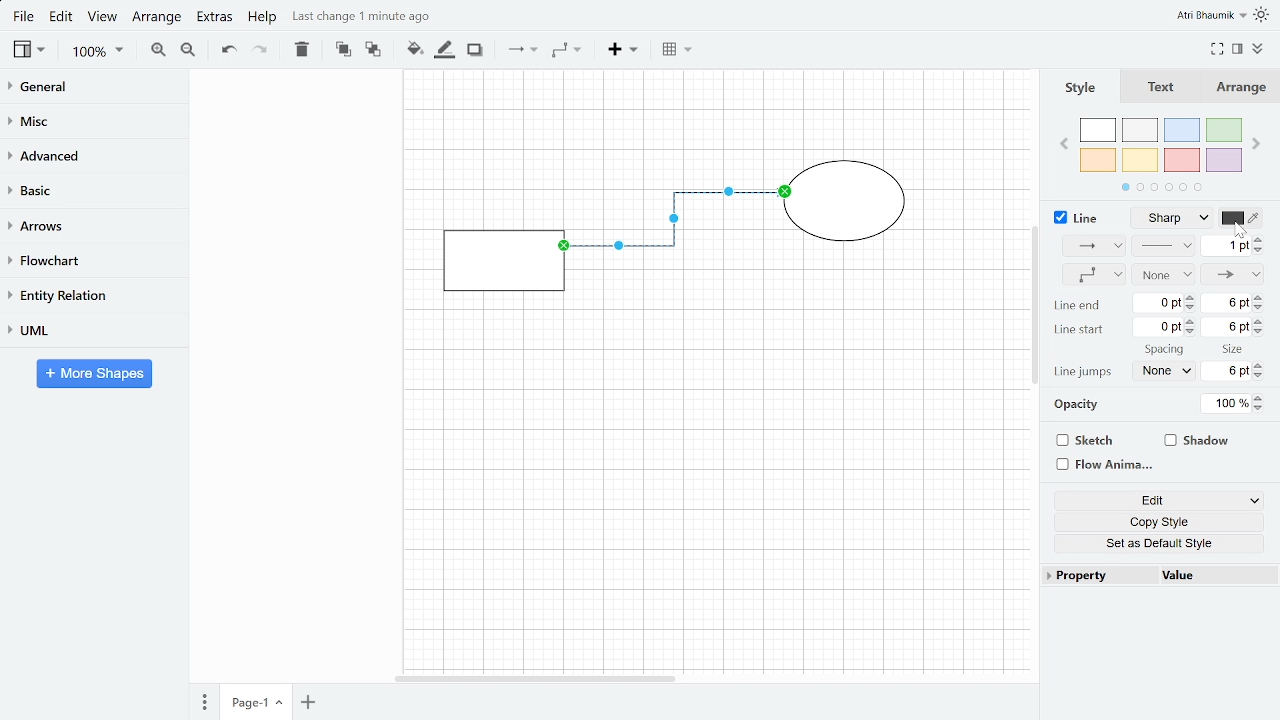 This screenshot has width=1280, height=720. I want to click on blue, so click(1182, 131).